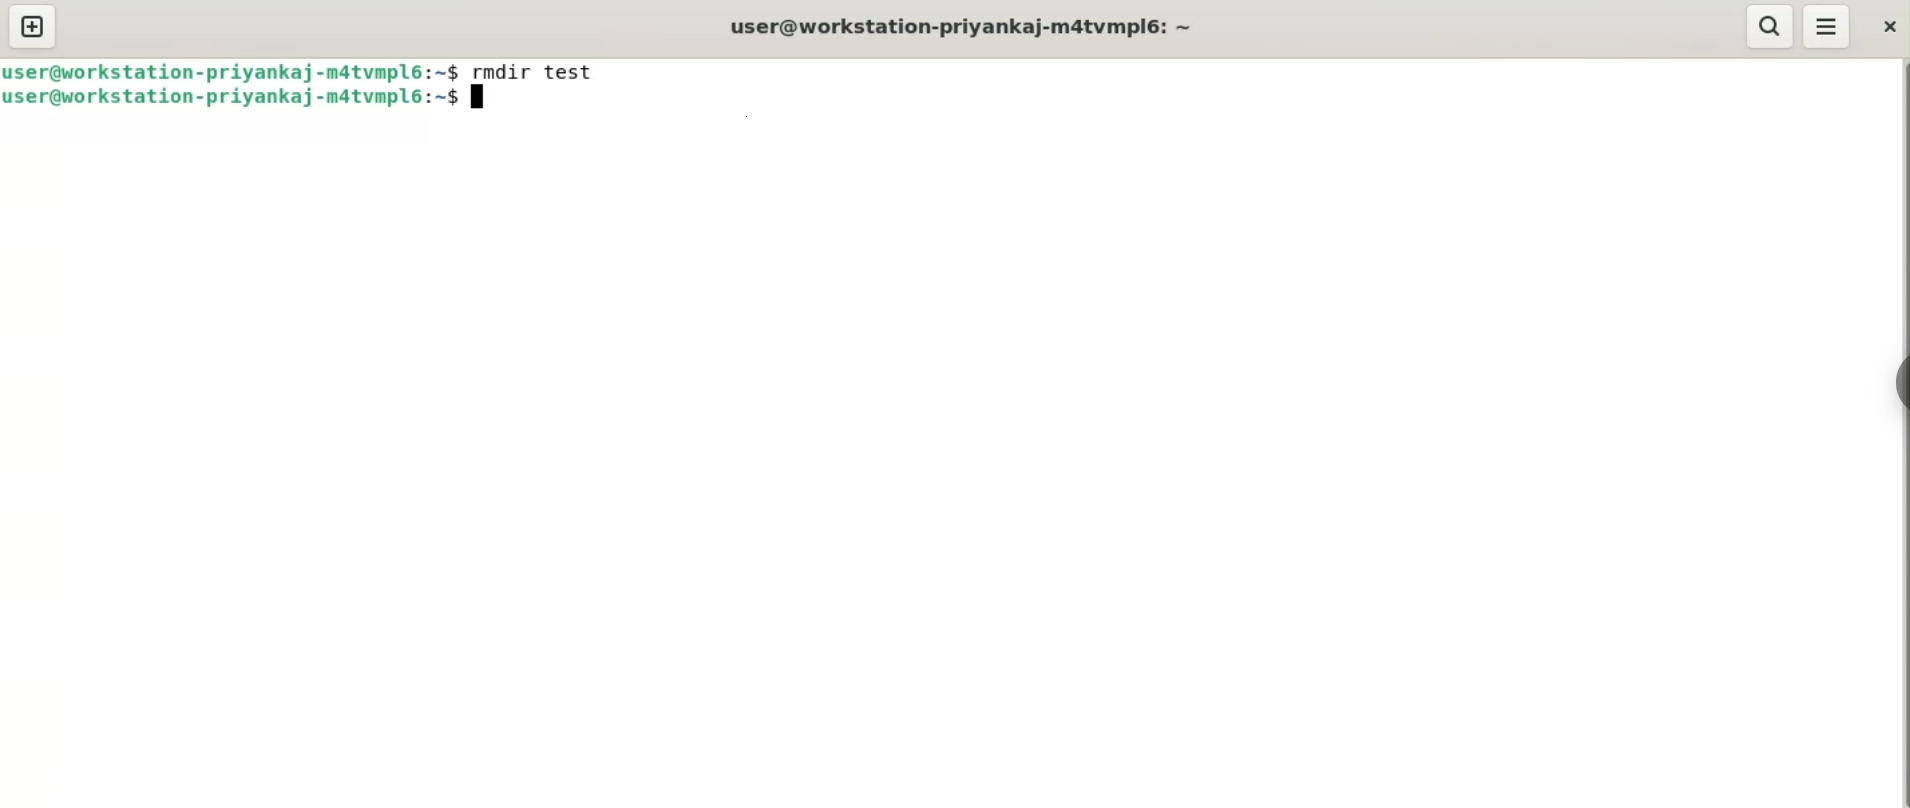 The height and width of the screenshot is (808, 1910). I want to click on search, so click(1769, 27).